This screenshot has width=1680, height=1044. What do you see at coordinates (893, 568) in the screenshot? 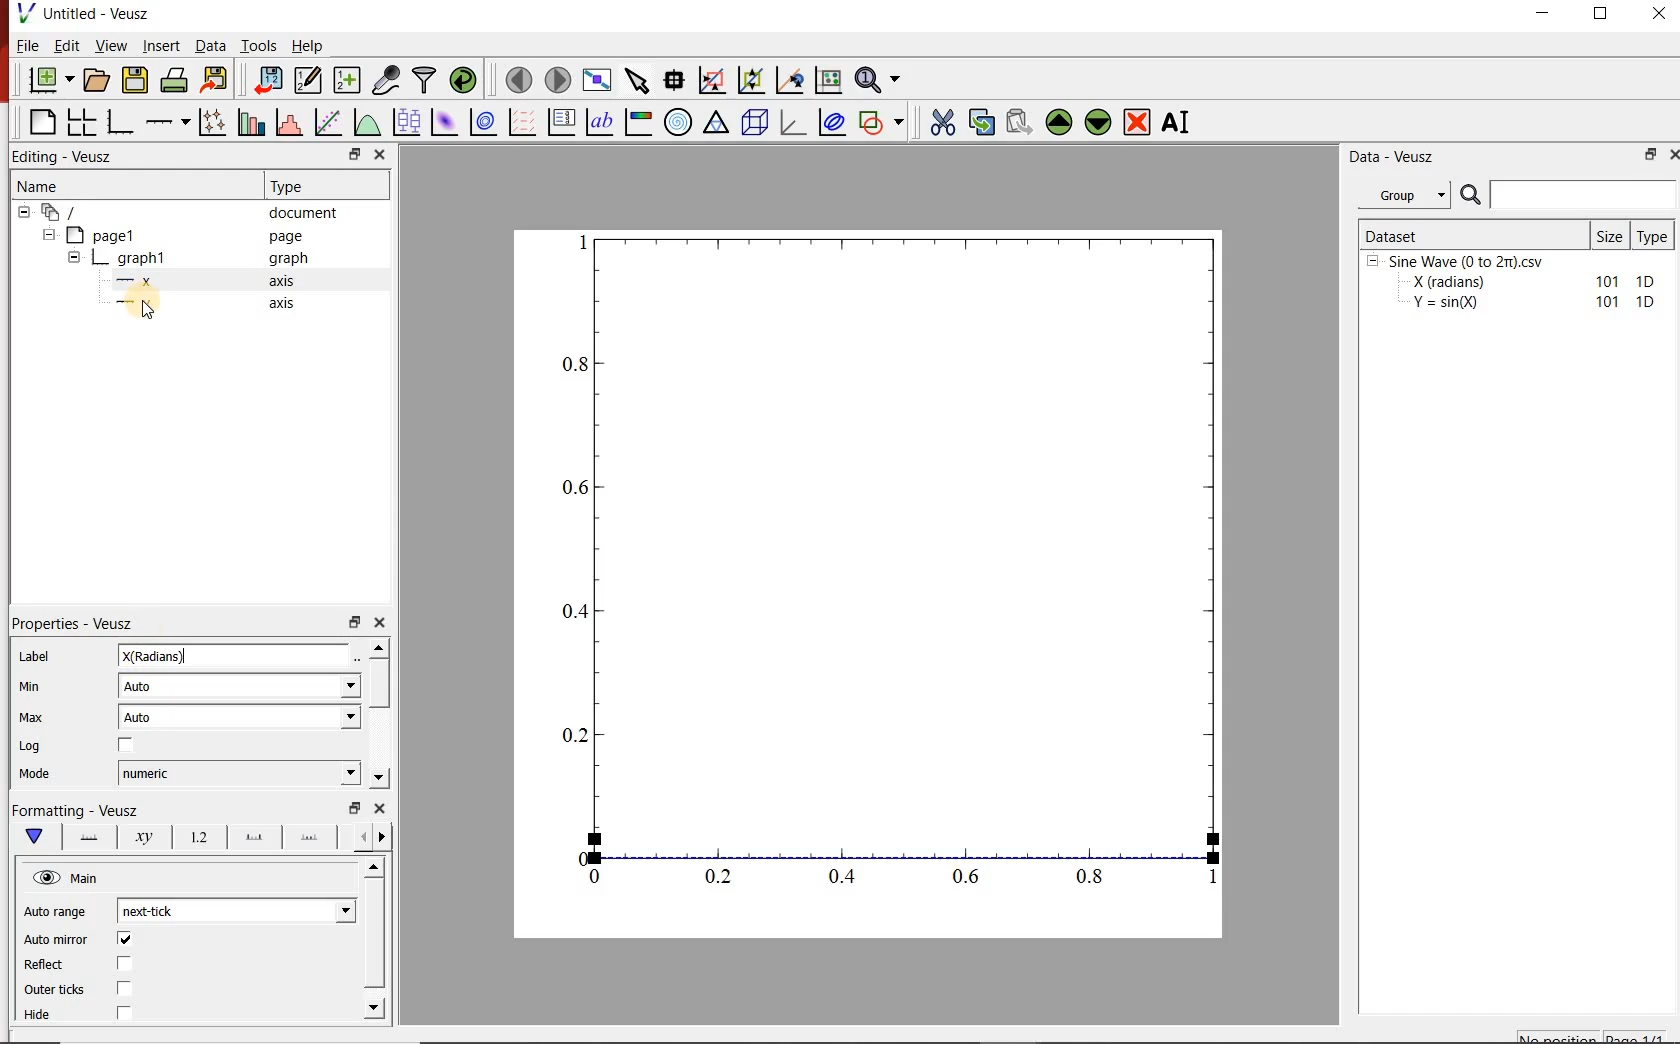
I see `BS —
0.8
0.6
0.4
0.2
0 0.2 0.4 0.6 0.8 1` at bounding box center [893, 568].